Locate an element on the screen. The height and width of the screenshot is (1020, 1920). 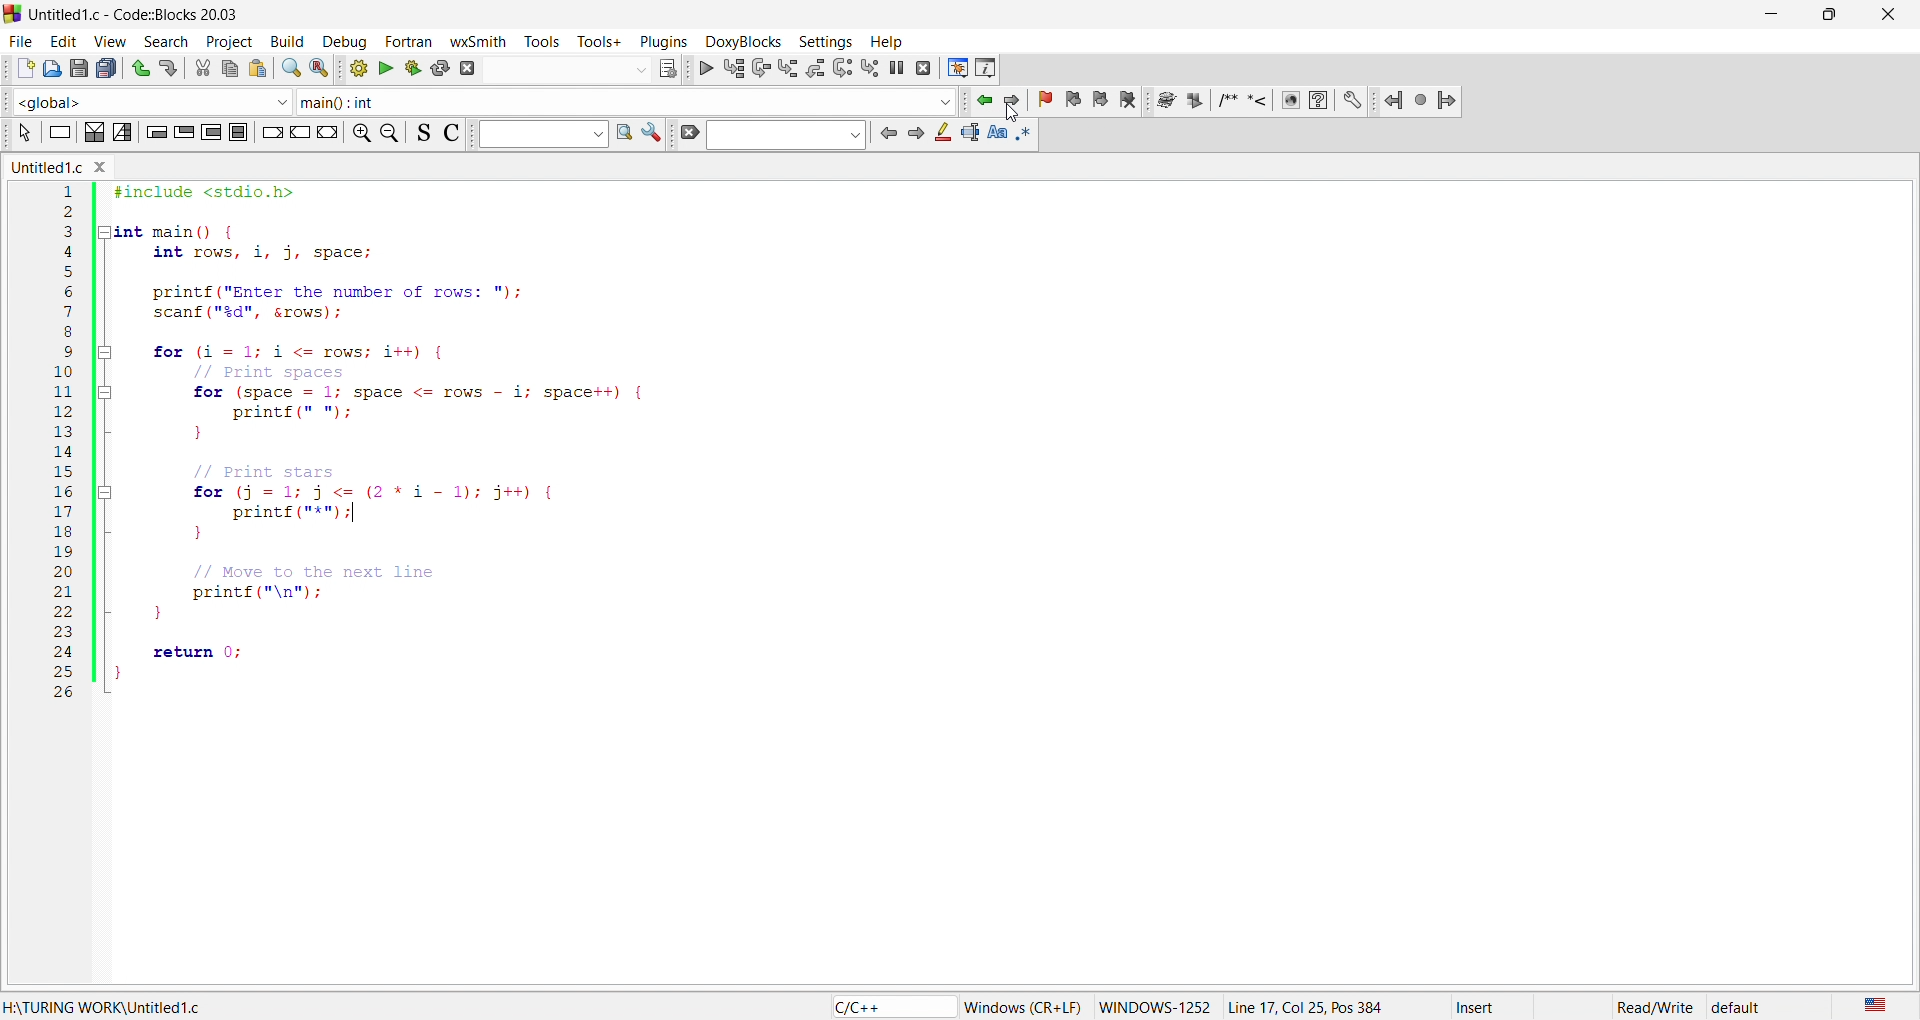
line number is located at coordinates (69, 444).